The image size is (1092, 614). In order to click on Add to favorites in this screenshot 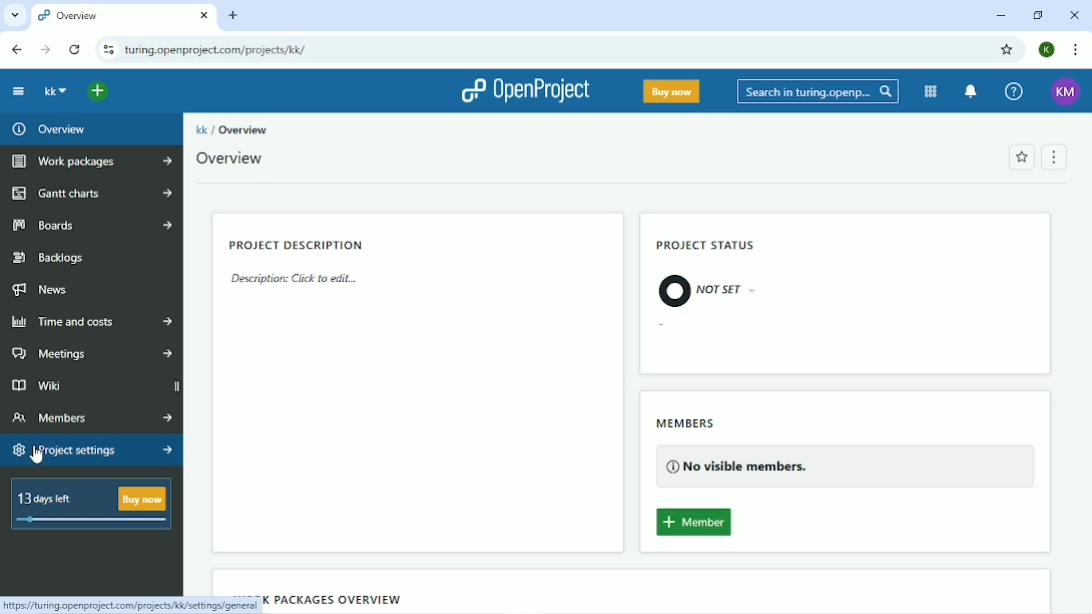, I will do `click(1022, 157)`.